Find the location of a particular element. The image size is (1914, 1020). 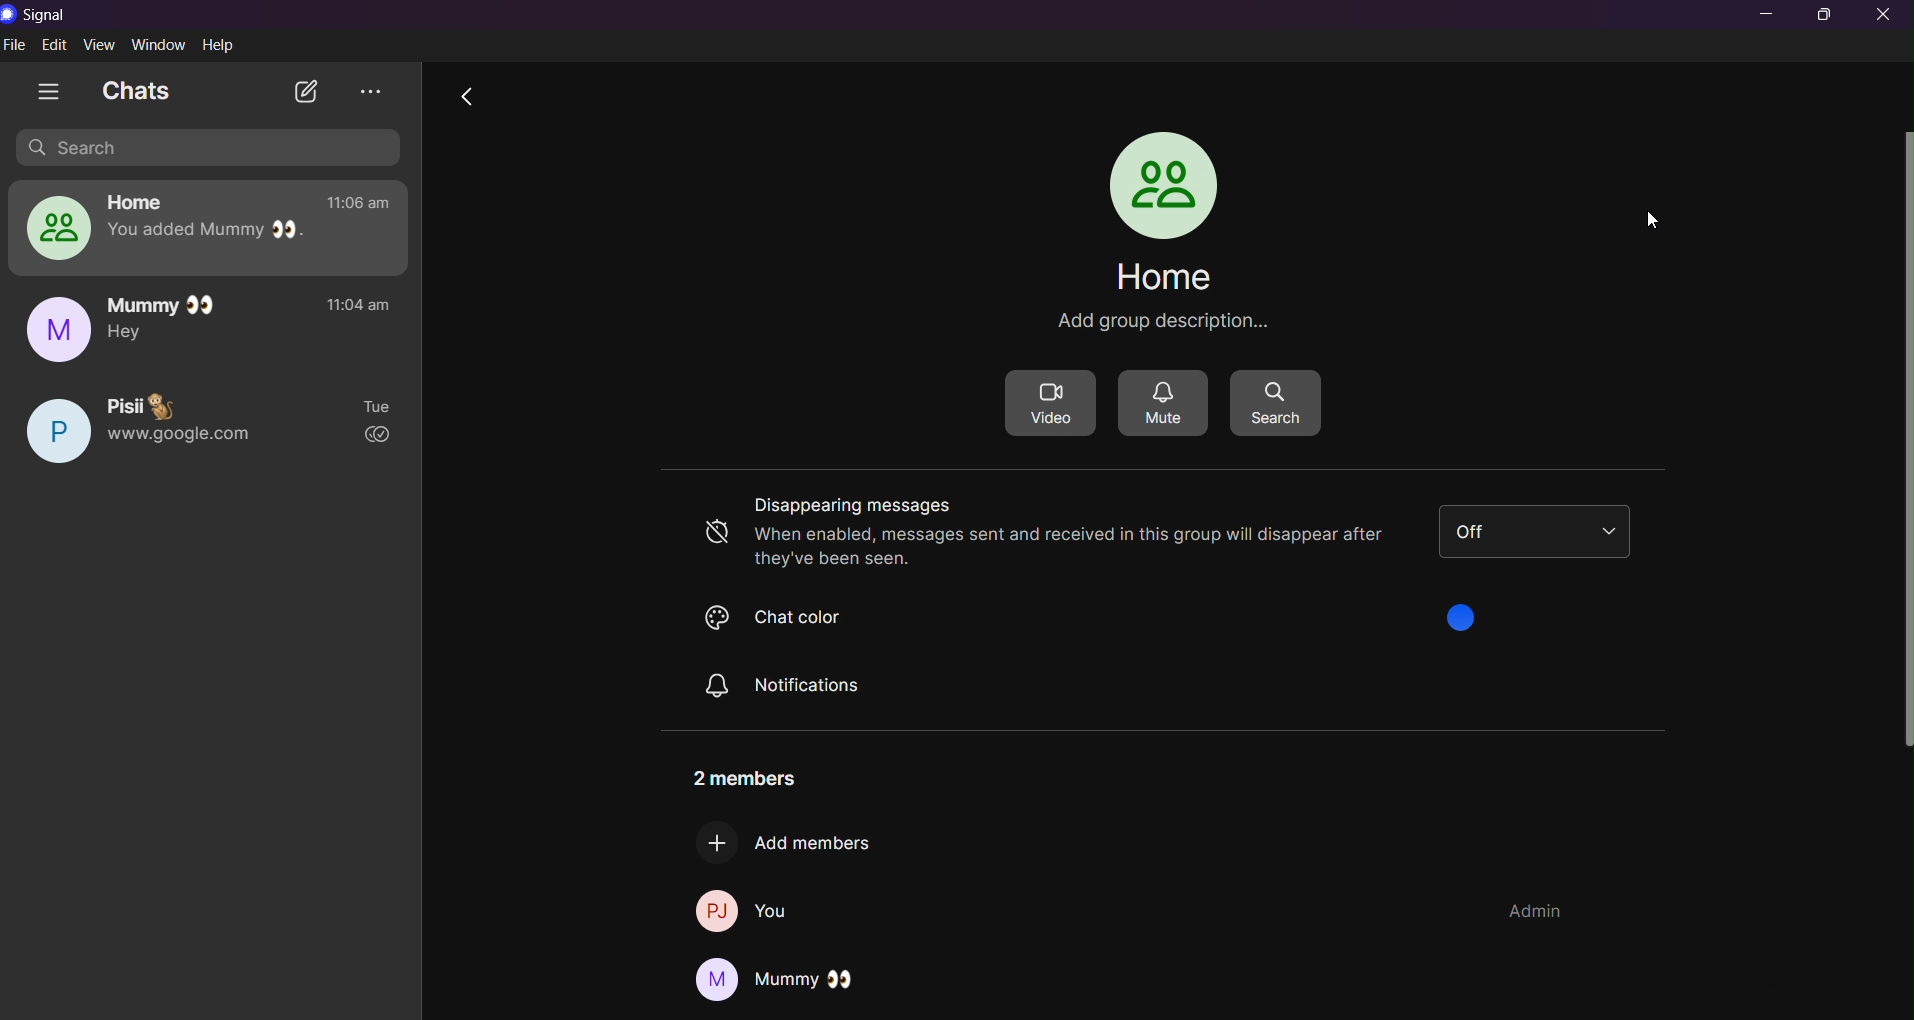

help is located at coordinates (222, 46).